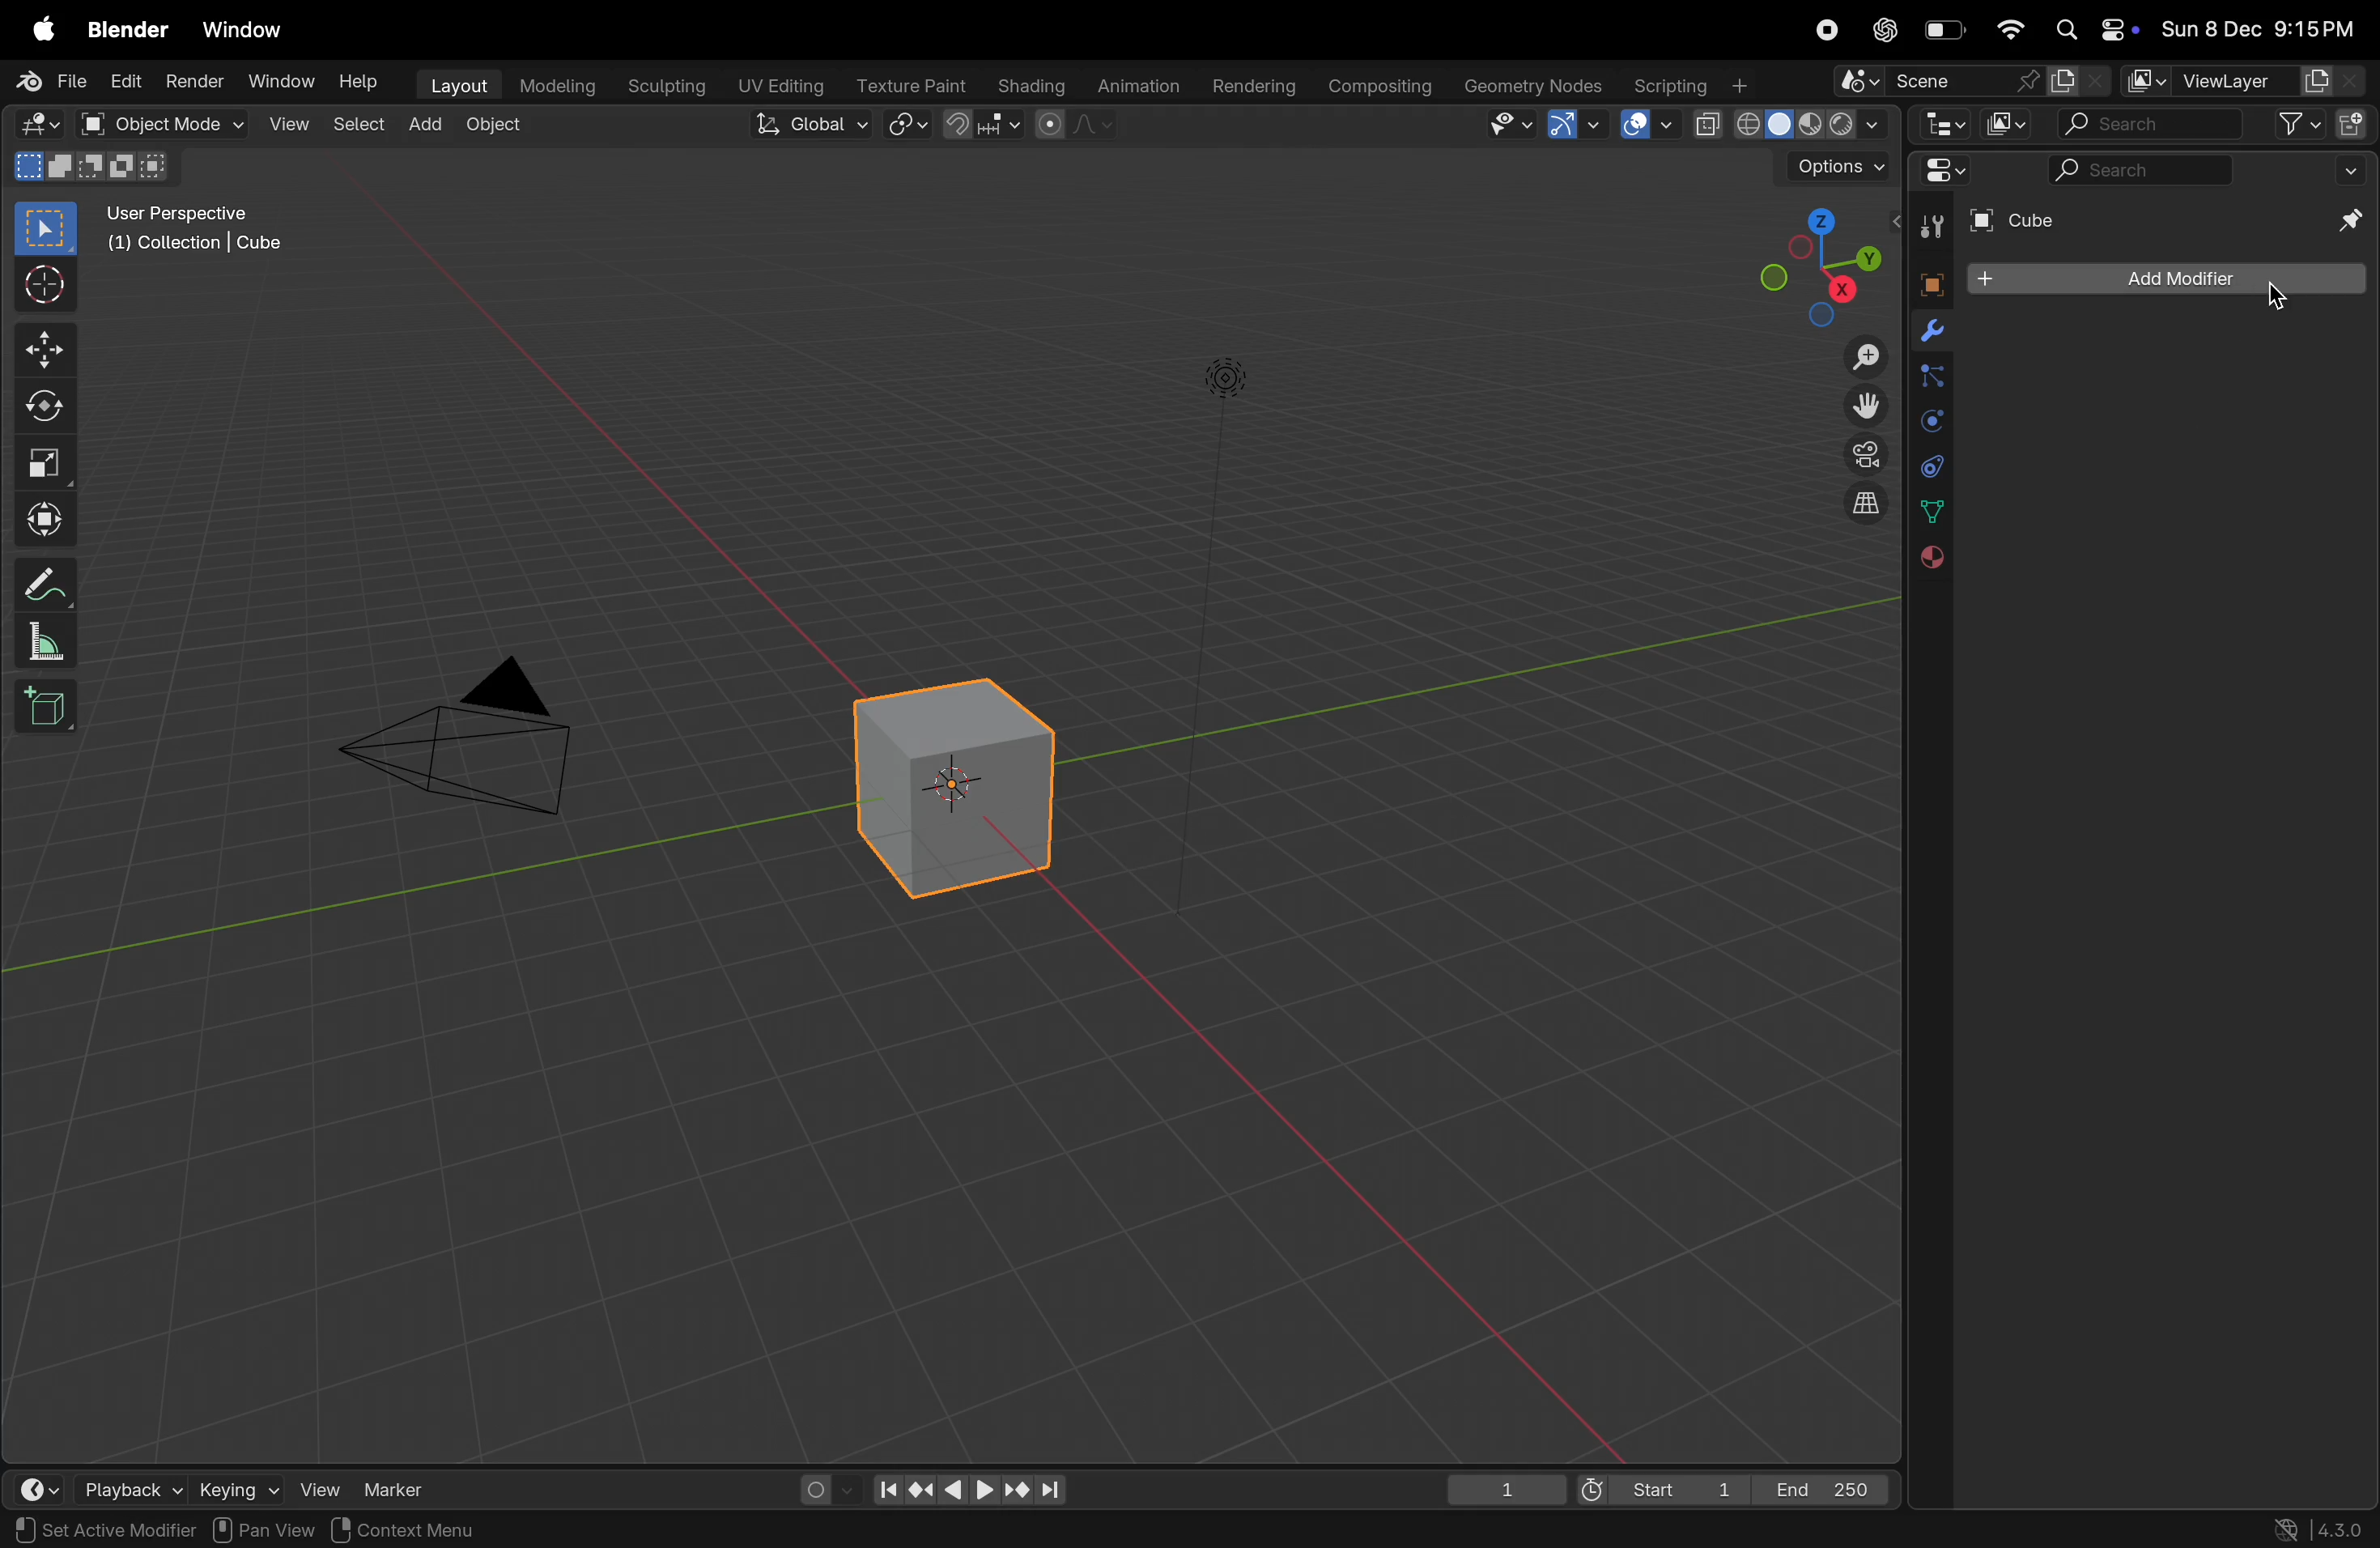  What do you see at coordinates (1925, 281) in the screenshot?
I see `object` at bounding box center [1925, 281].